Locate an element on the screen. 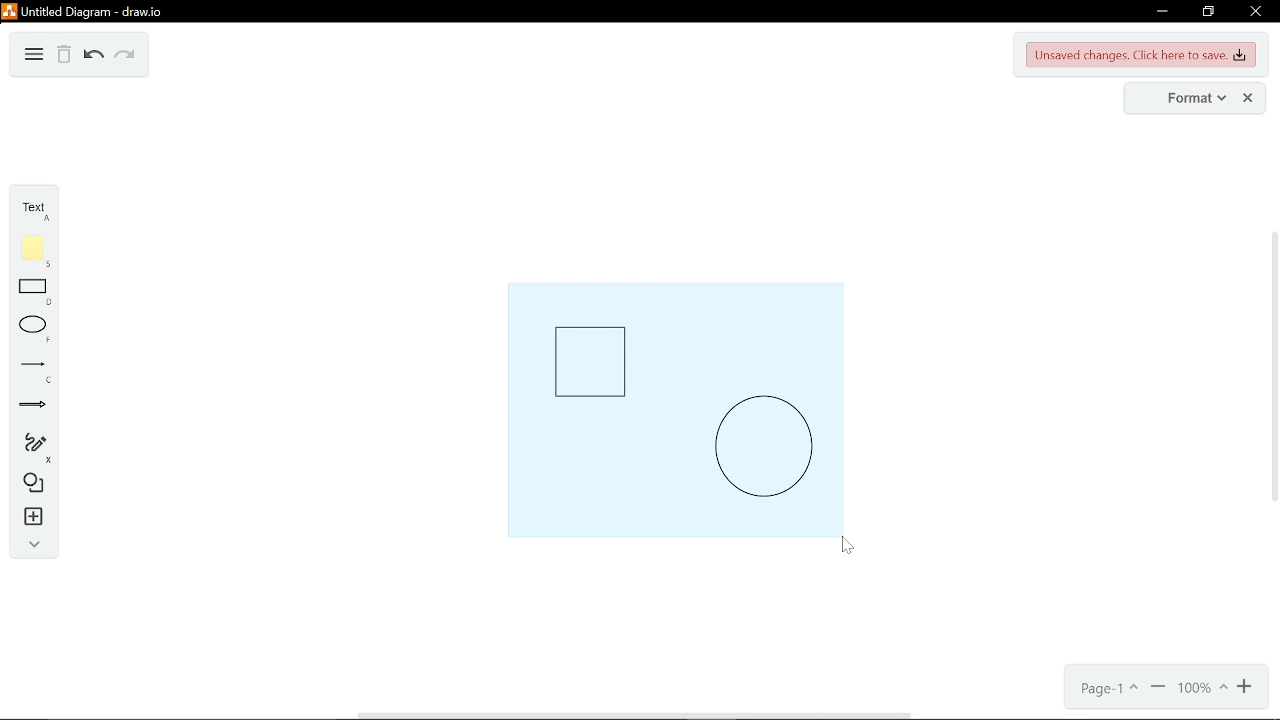  delete is located at coordinates (65, 57).